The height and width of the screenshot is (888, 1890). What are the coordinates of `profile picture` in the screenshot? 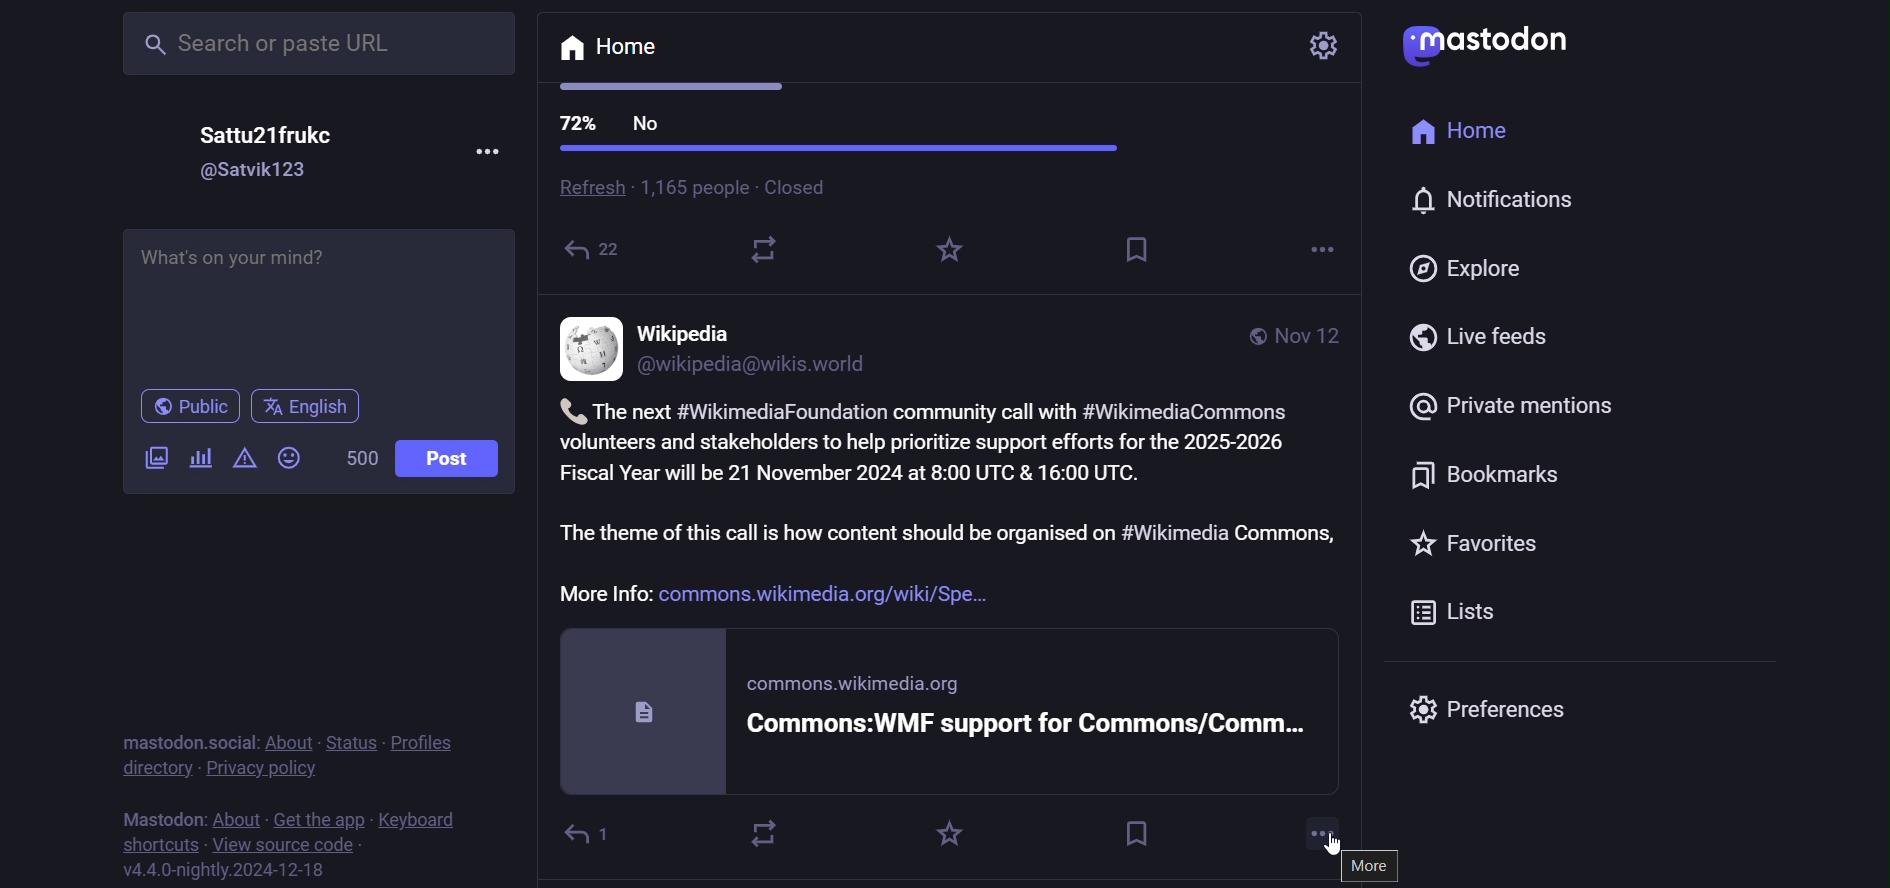 It's located at (591, 349).